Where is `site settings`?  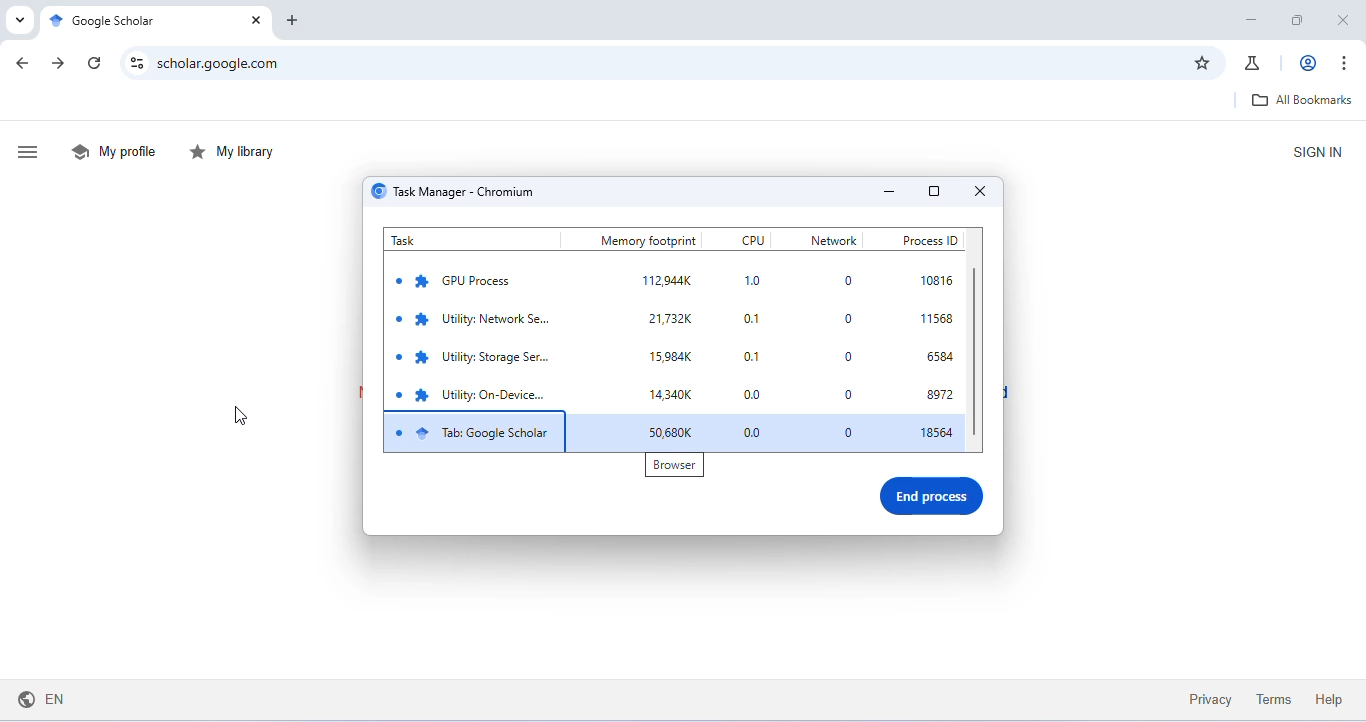
site settings is located at coordinates (138, 62).